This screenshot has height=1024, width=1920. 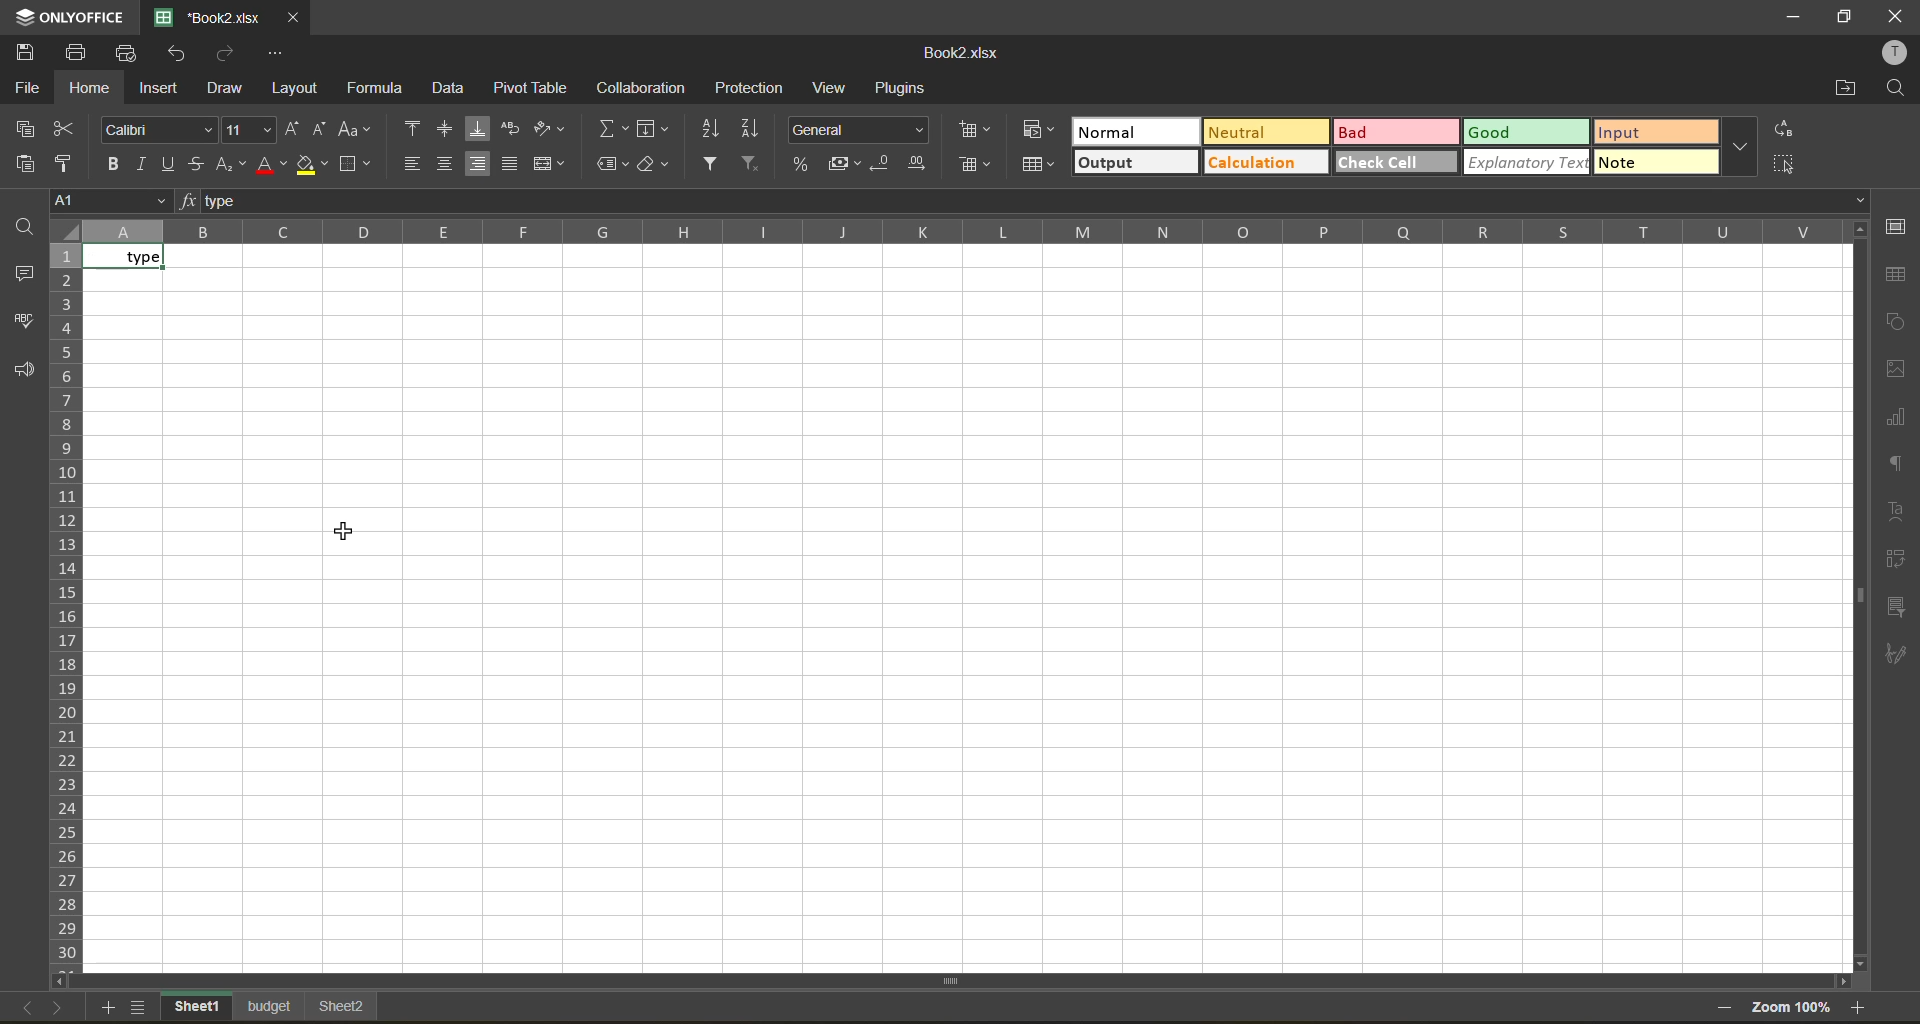 I want to click on formula bar, so click(x=1031, y=202).